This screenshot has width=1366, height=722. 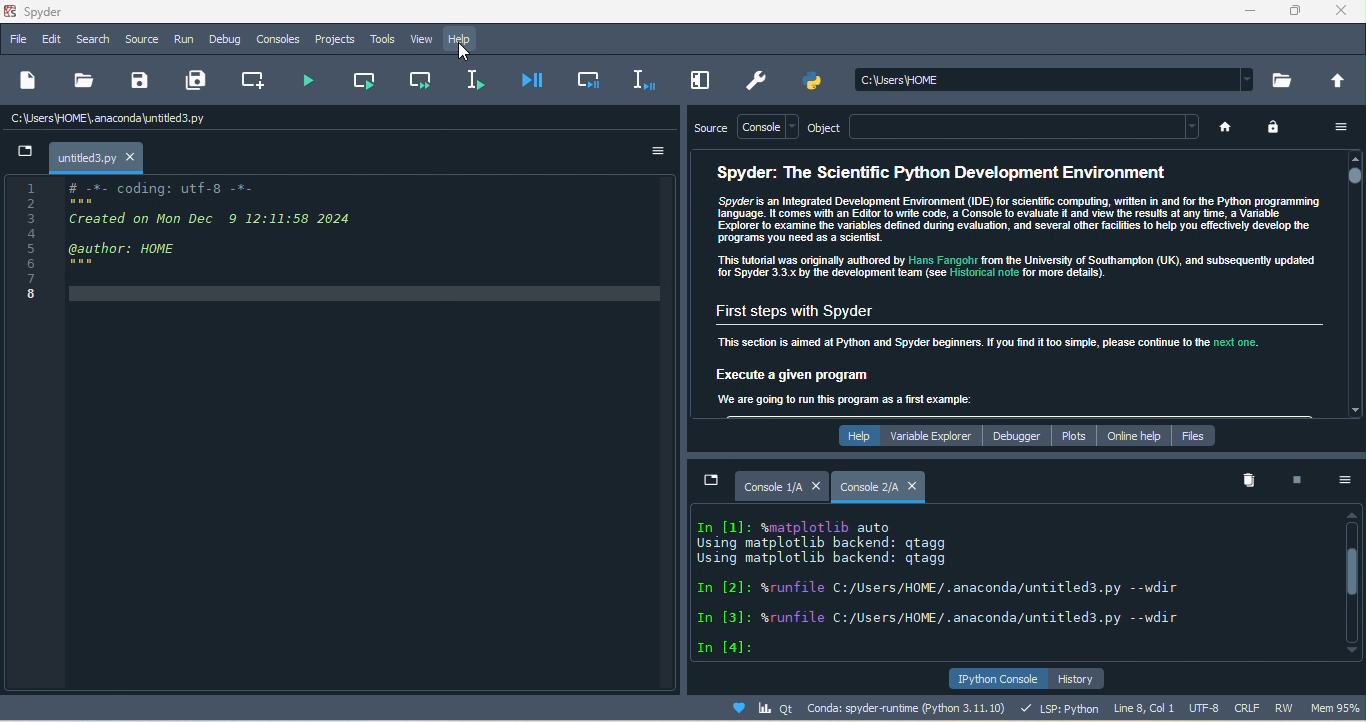 I want to click on run, so click(x=183, y=40).